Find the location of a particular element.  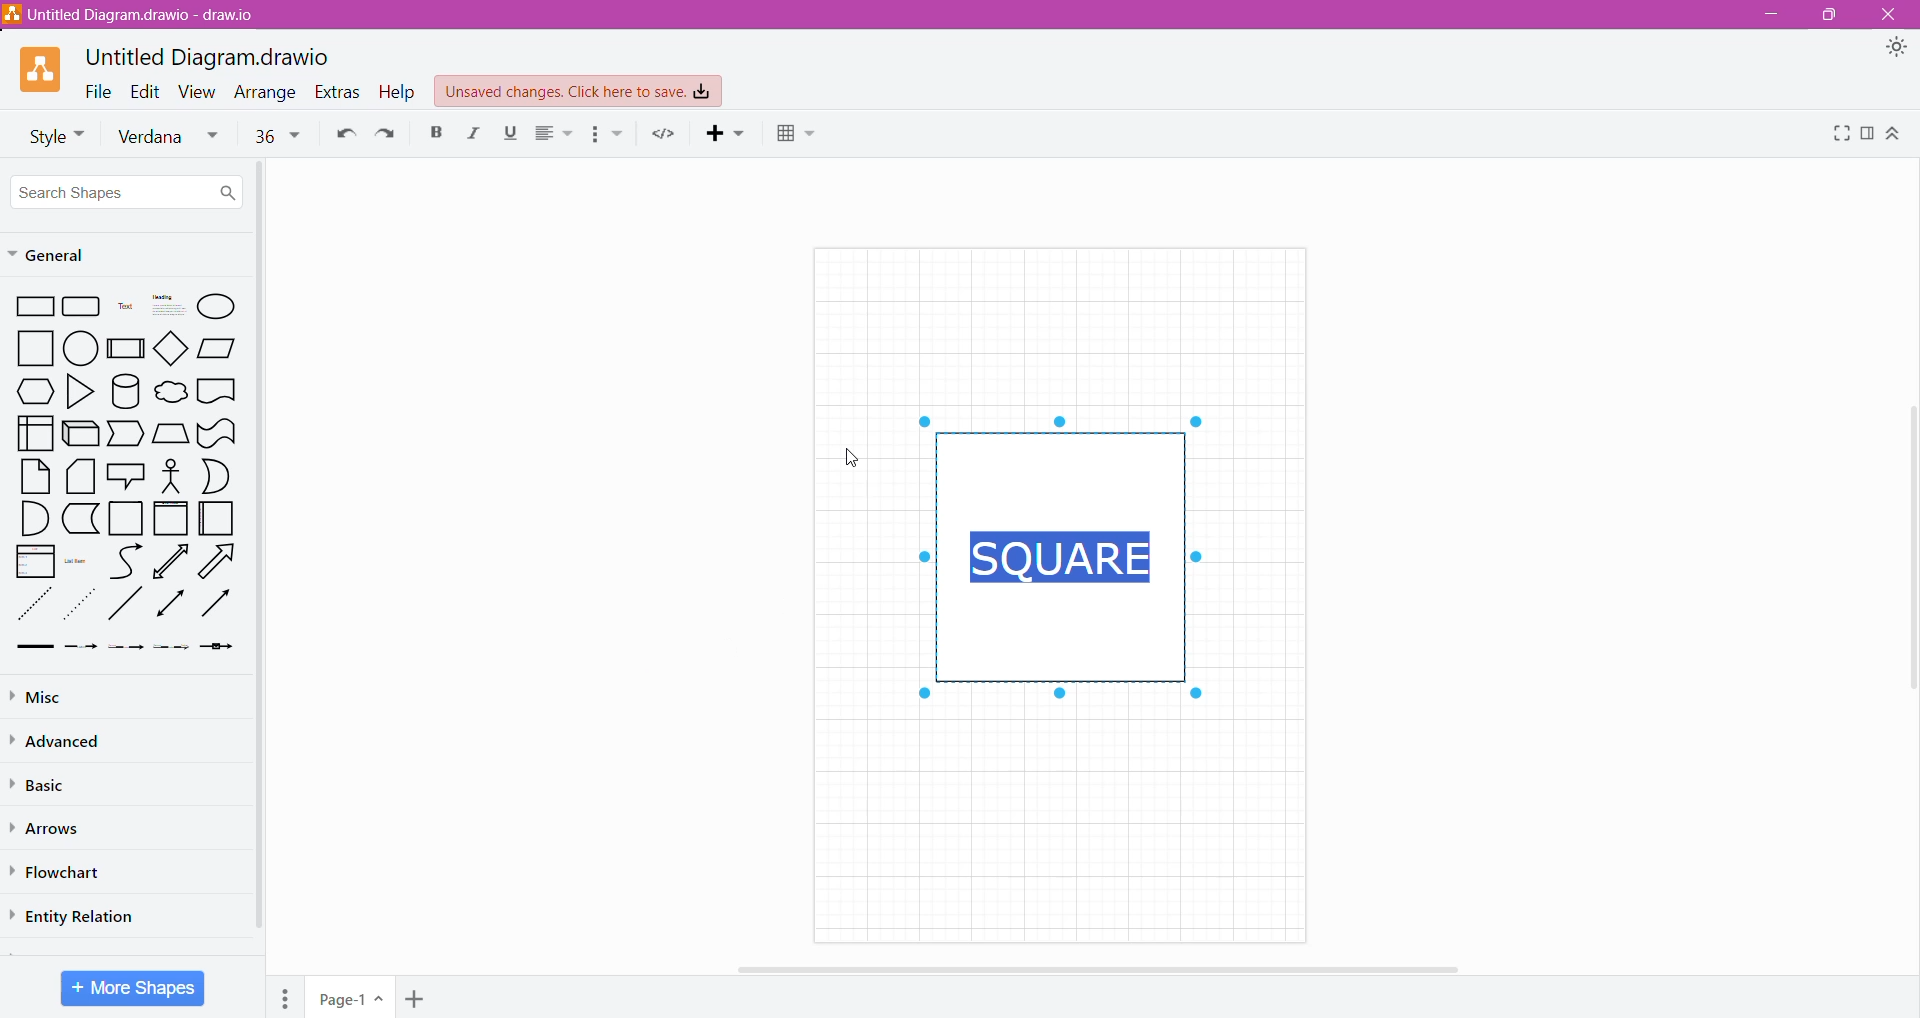

Text frame is located at coordinates (1062, 558).